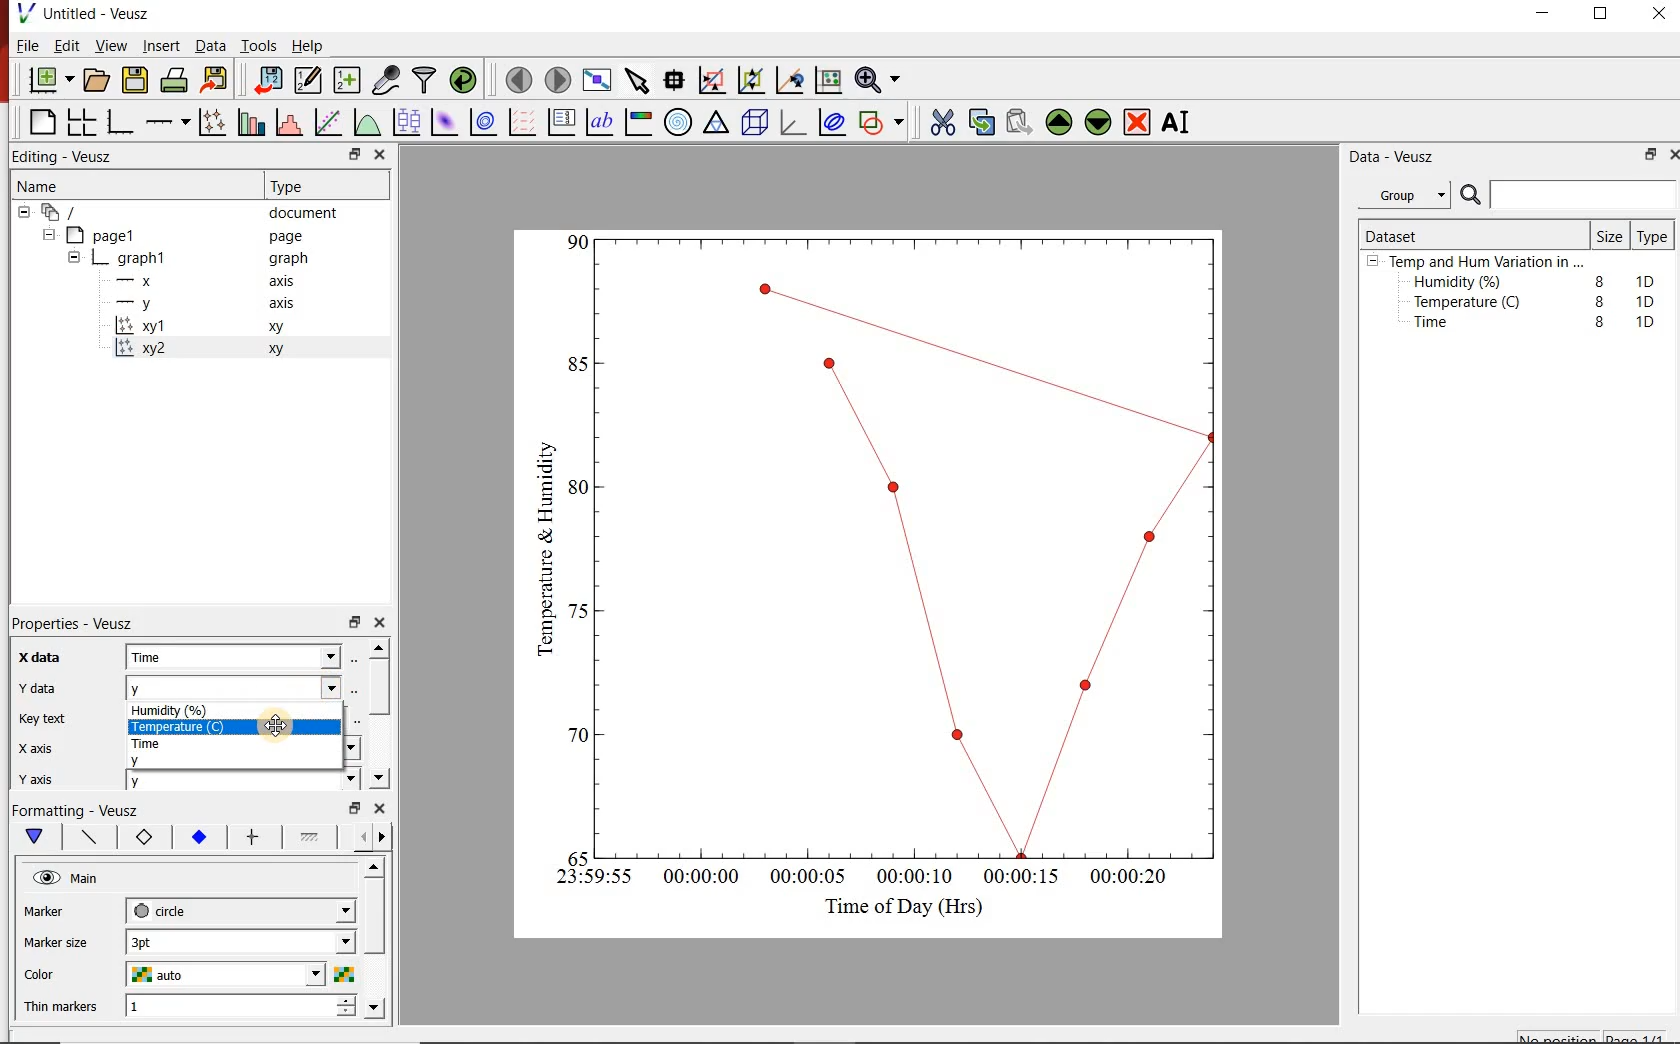 The width and height of the screenshot is (1680, 1044). I want to click on document, so click(310, 213).